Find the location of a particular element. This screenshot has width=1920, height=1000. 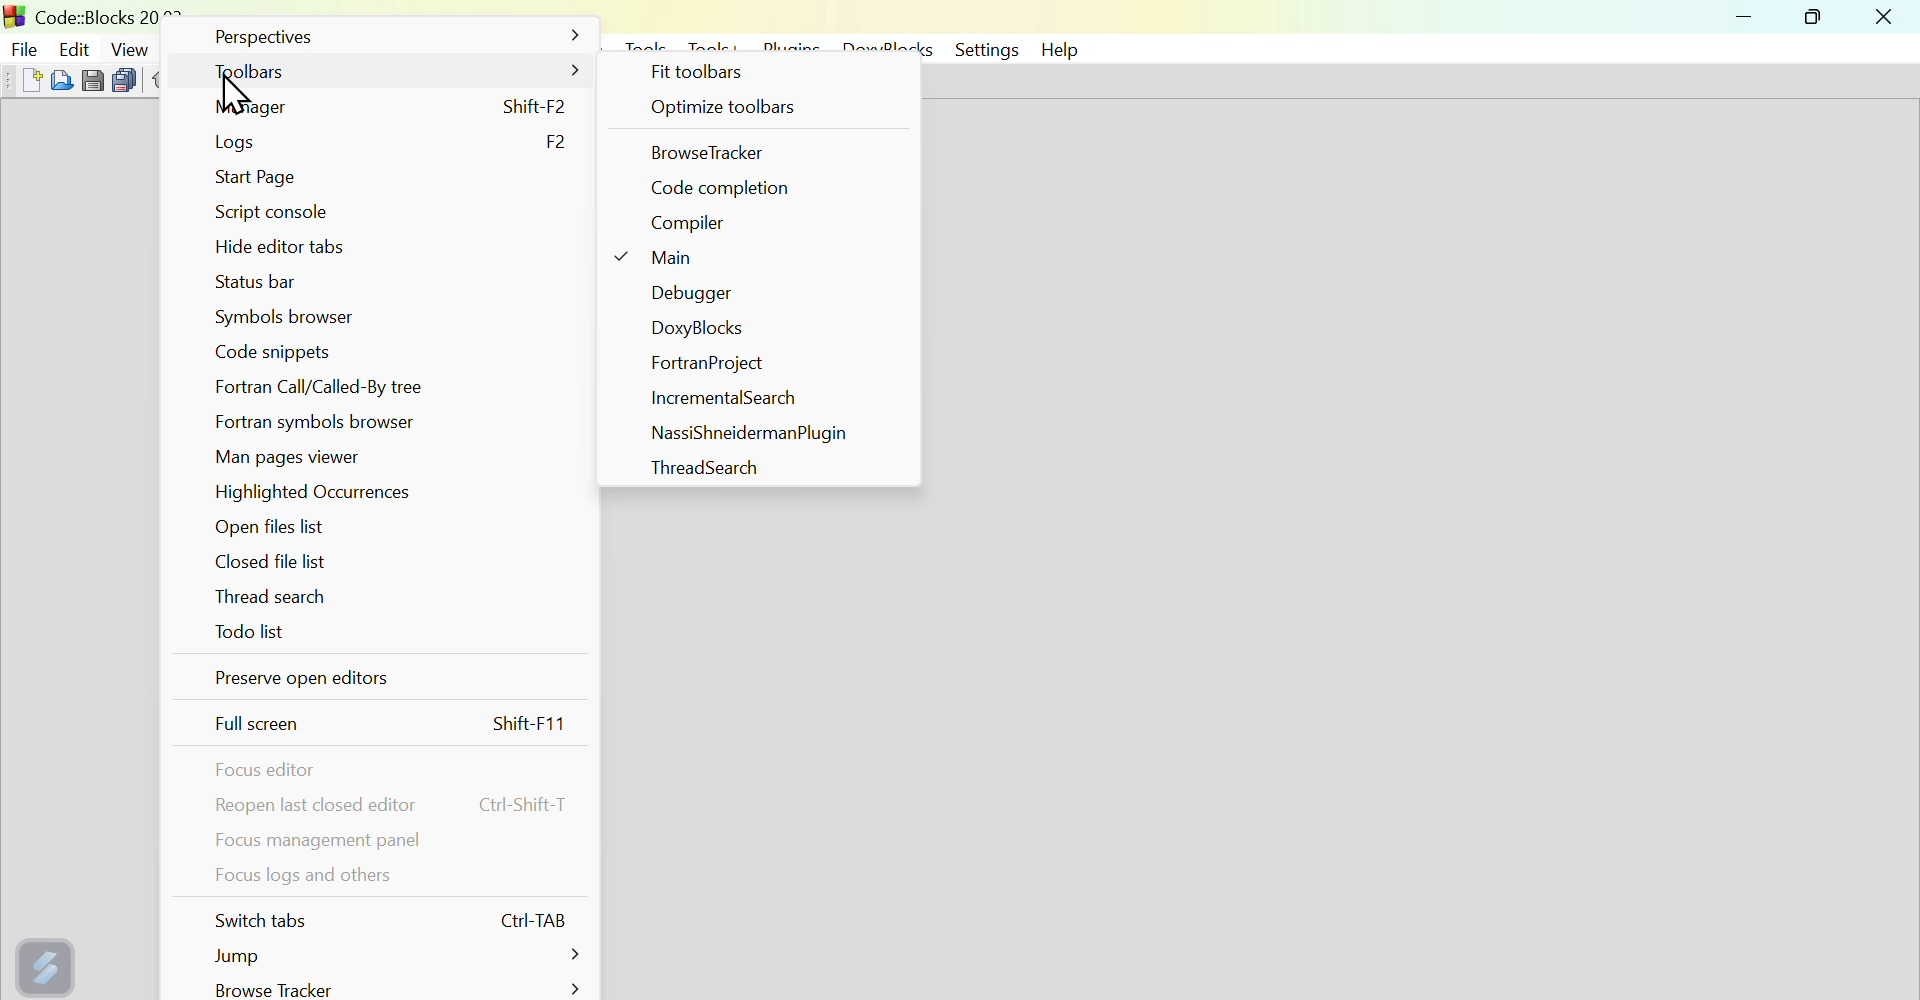

Focus management panel is located at coordinates (317, 842).